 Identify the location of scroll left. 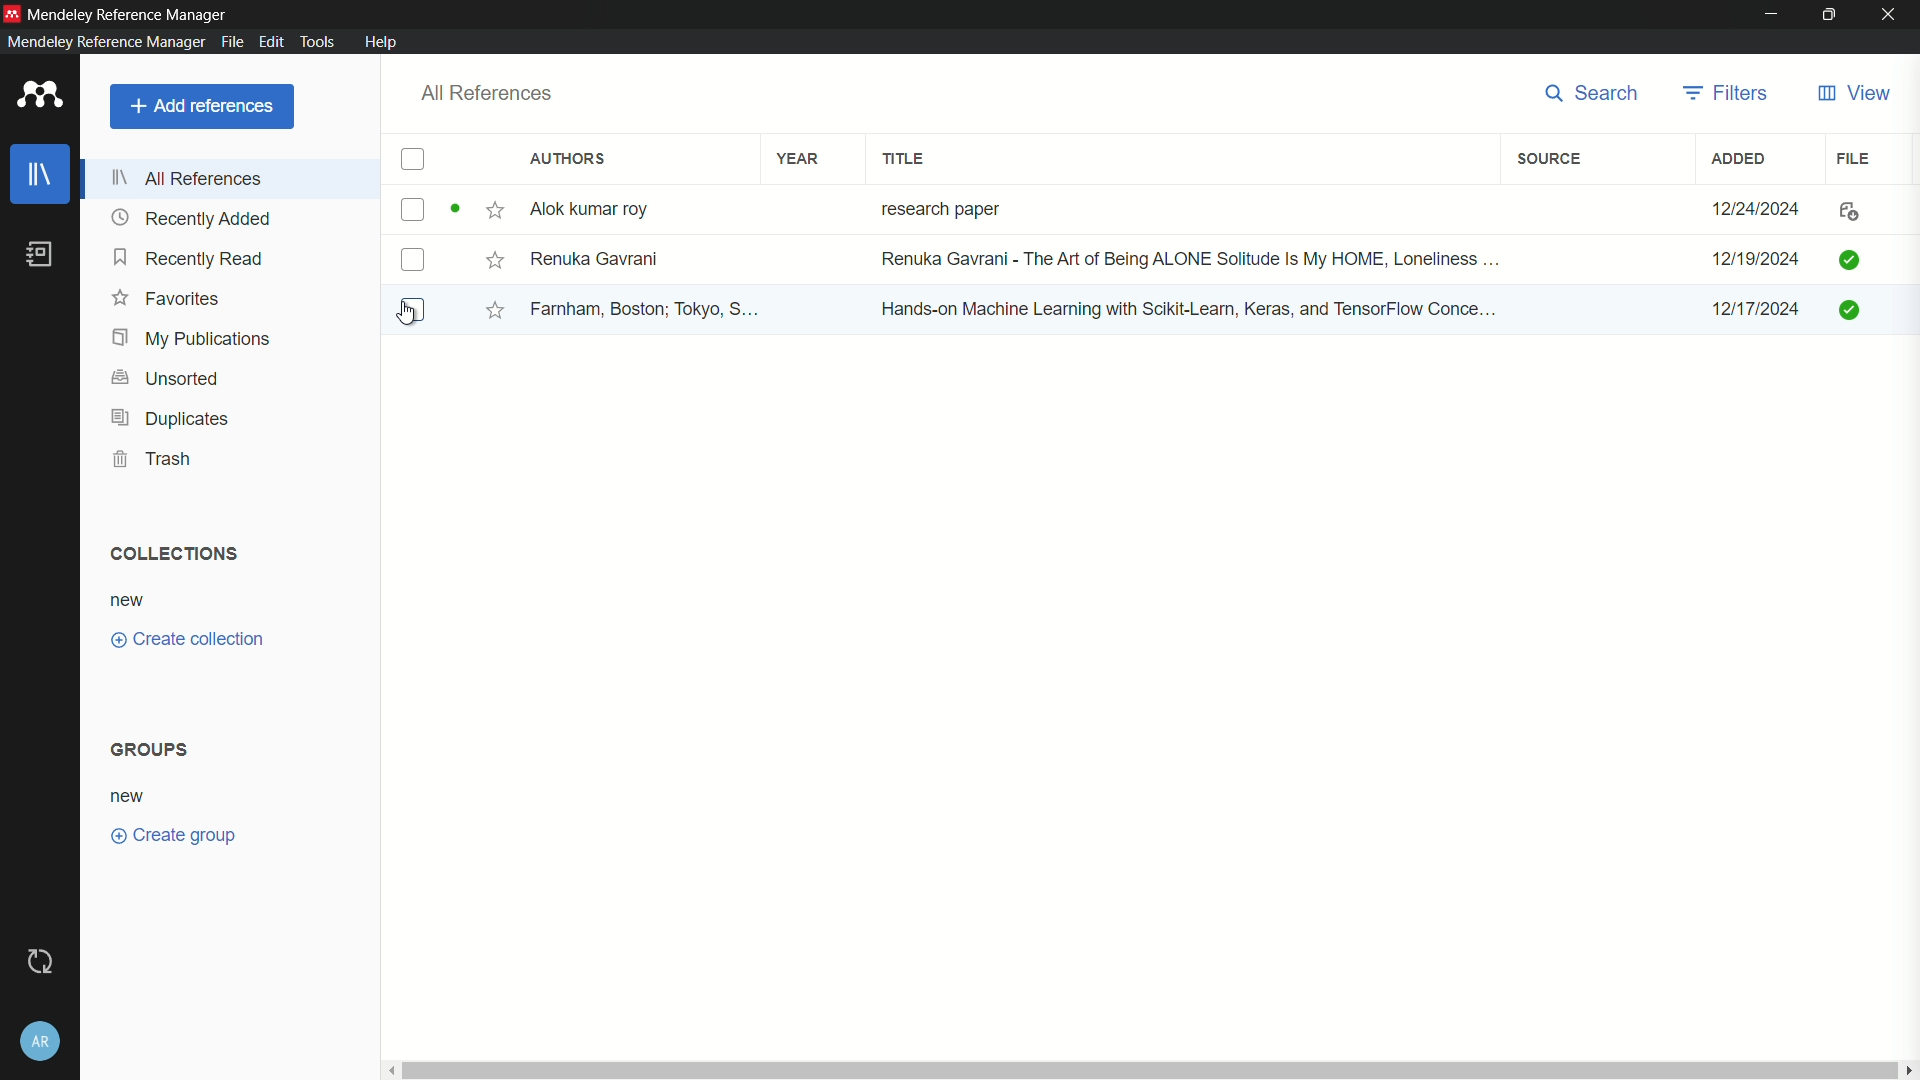
(393, 1070).